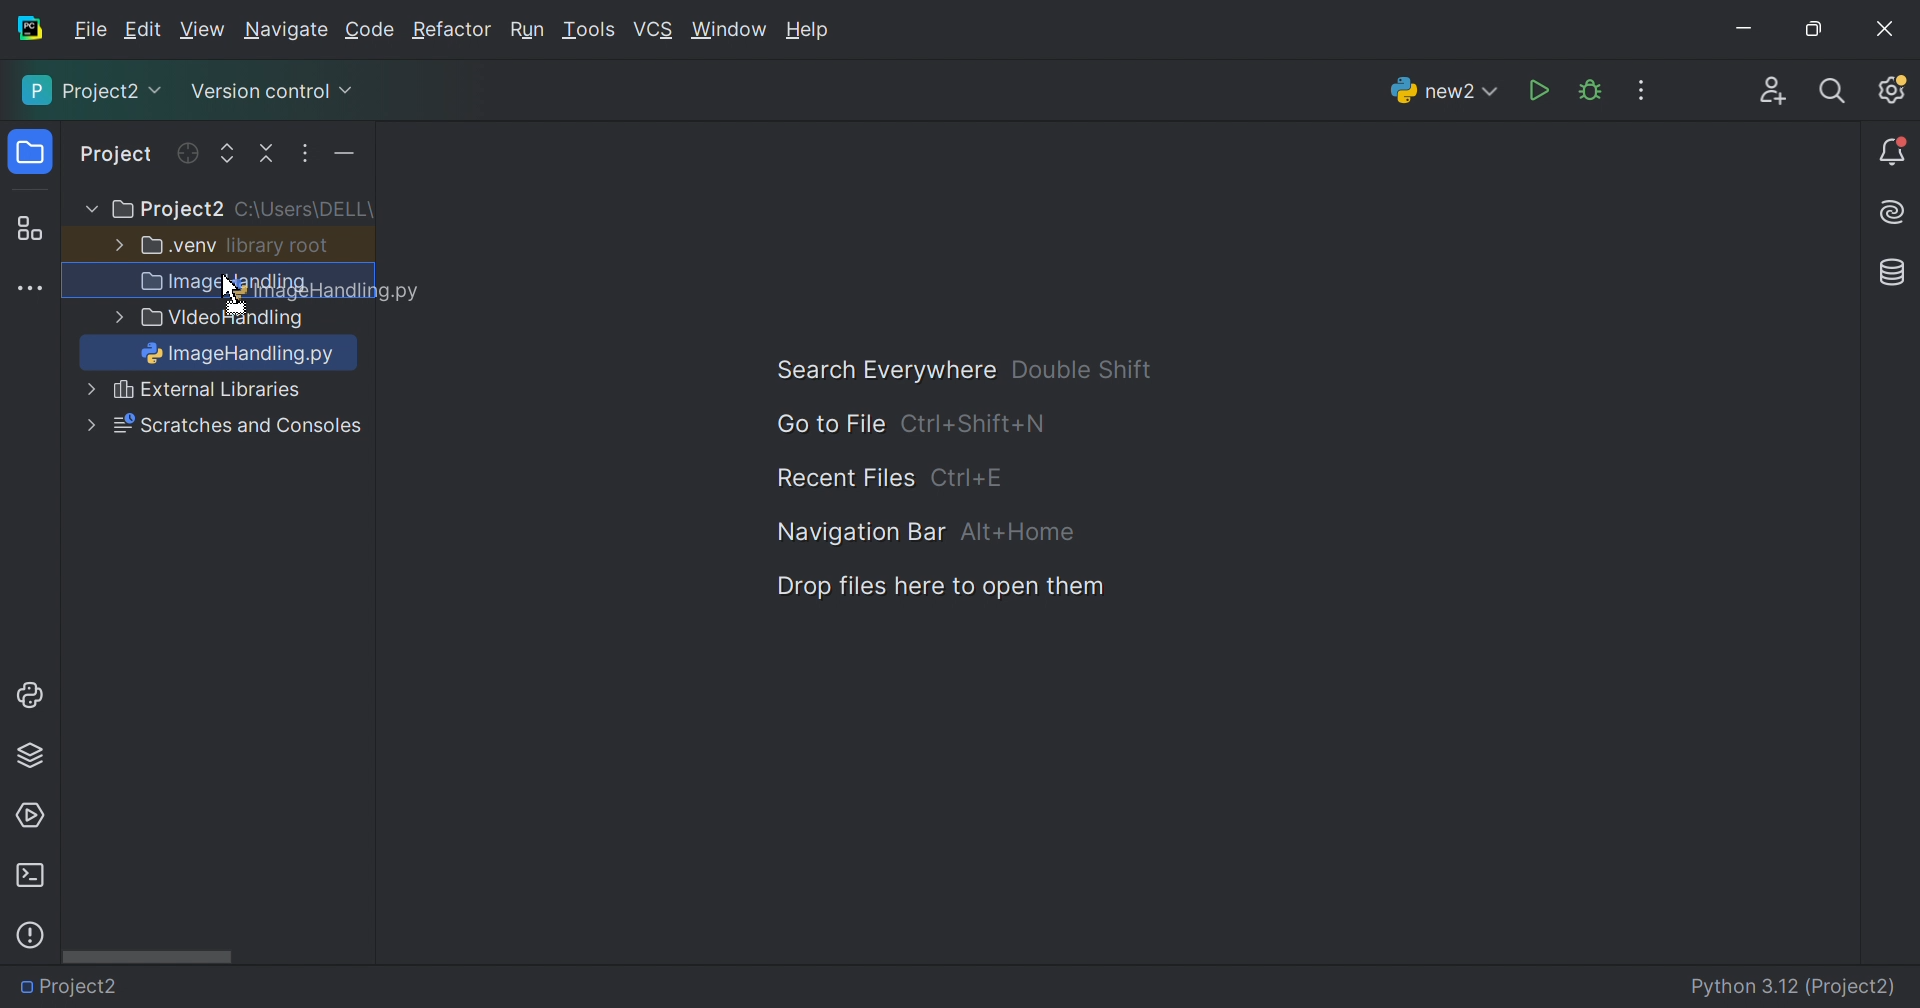 This screenshot has height=1008, width=1920. Describe the element at coordinates (527, 32) in the screenshot. I see `Run` at that location.